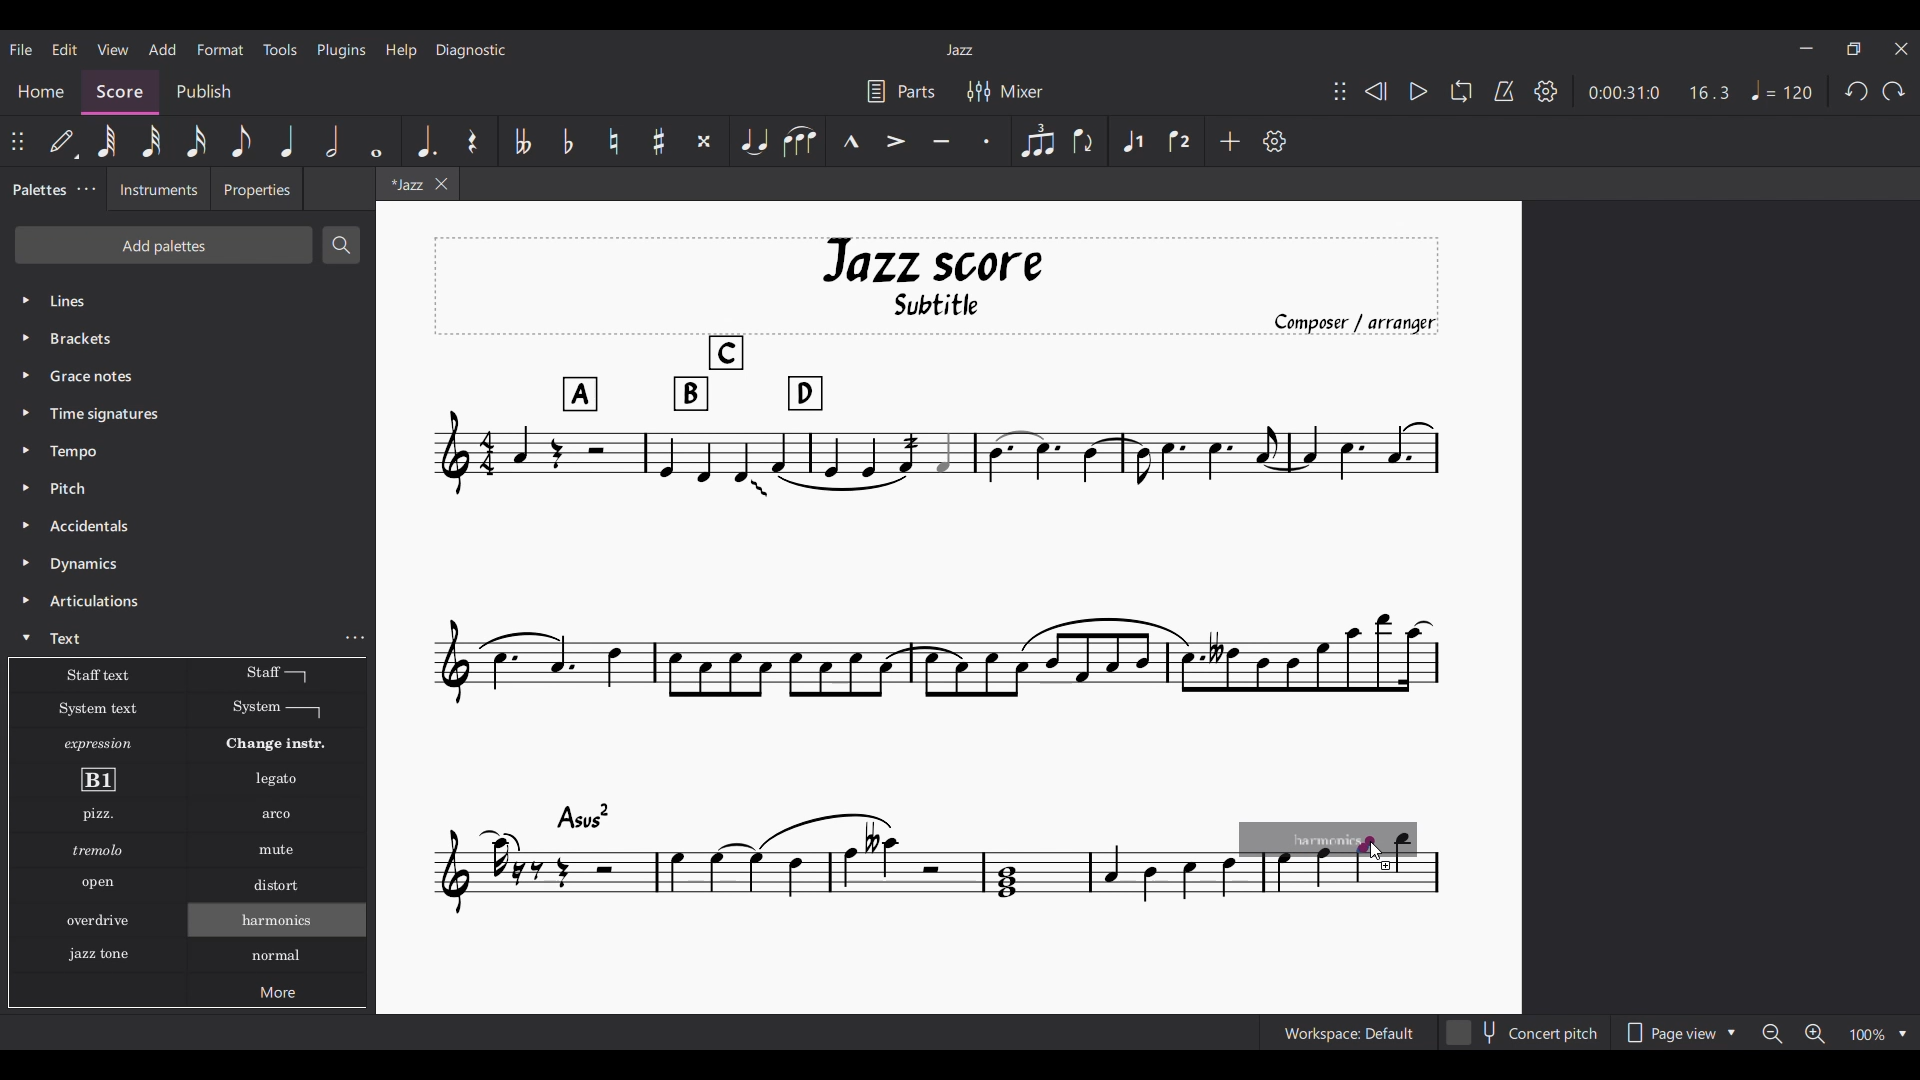  I want to click on More, so click(281, 996).